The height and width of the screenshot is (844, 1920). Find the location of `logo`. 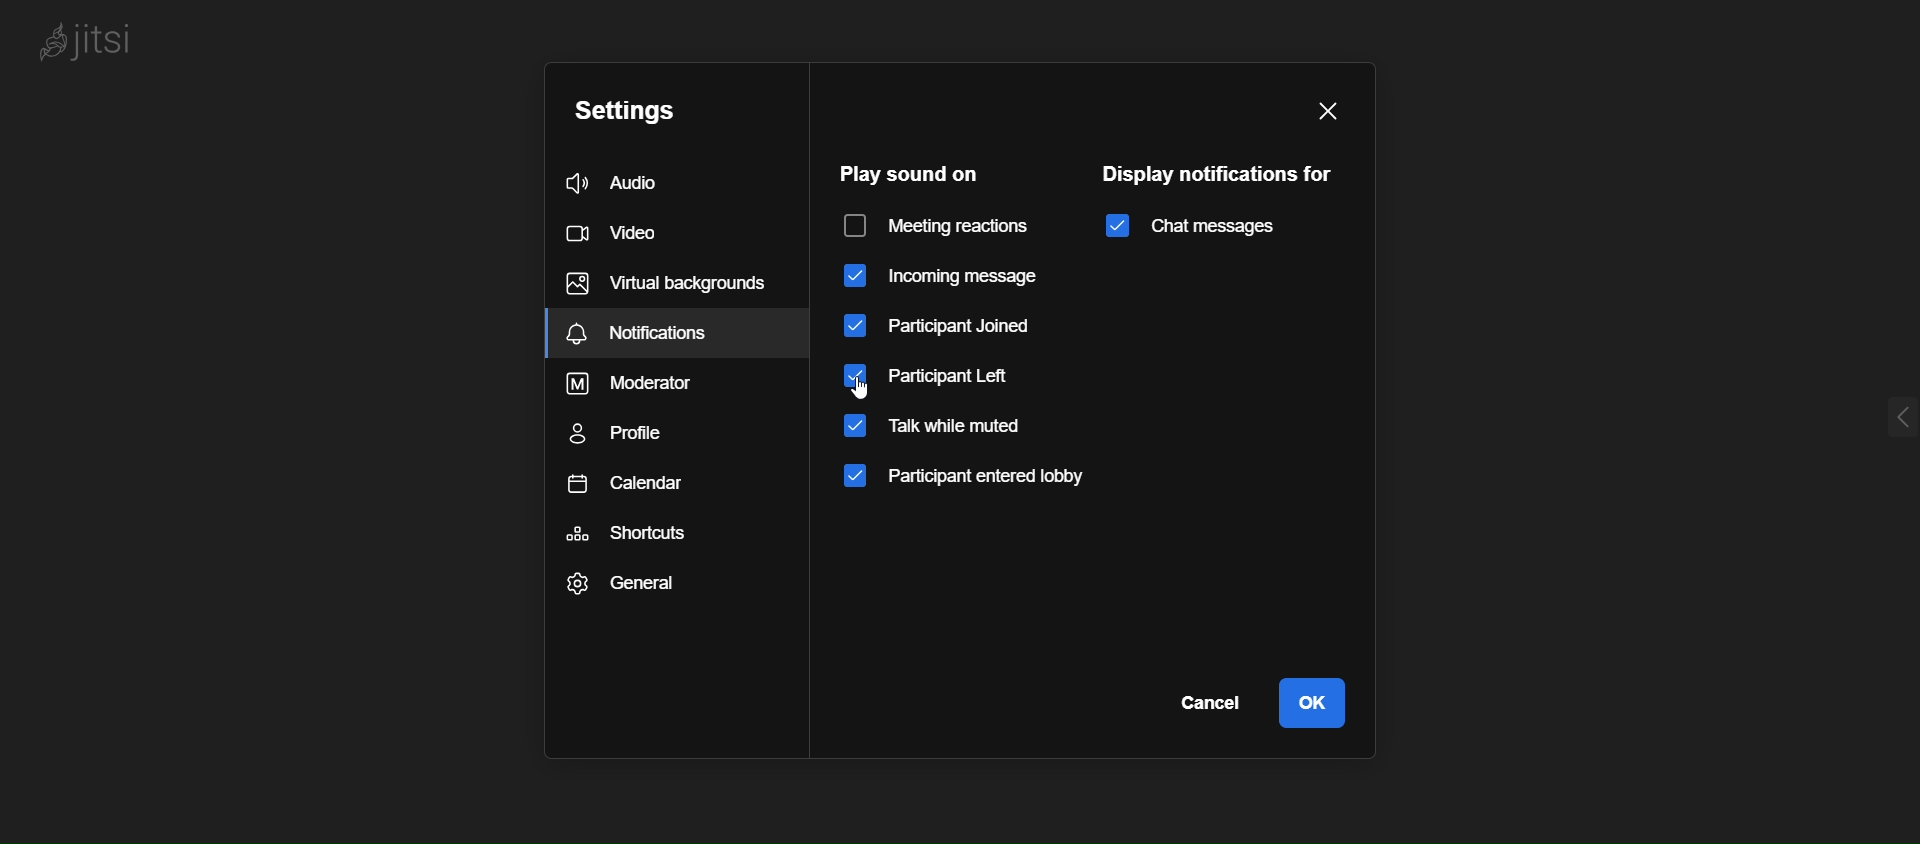

logo is located at coordinates (93, 45).